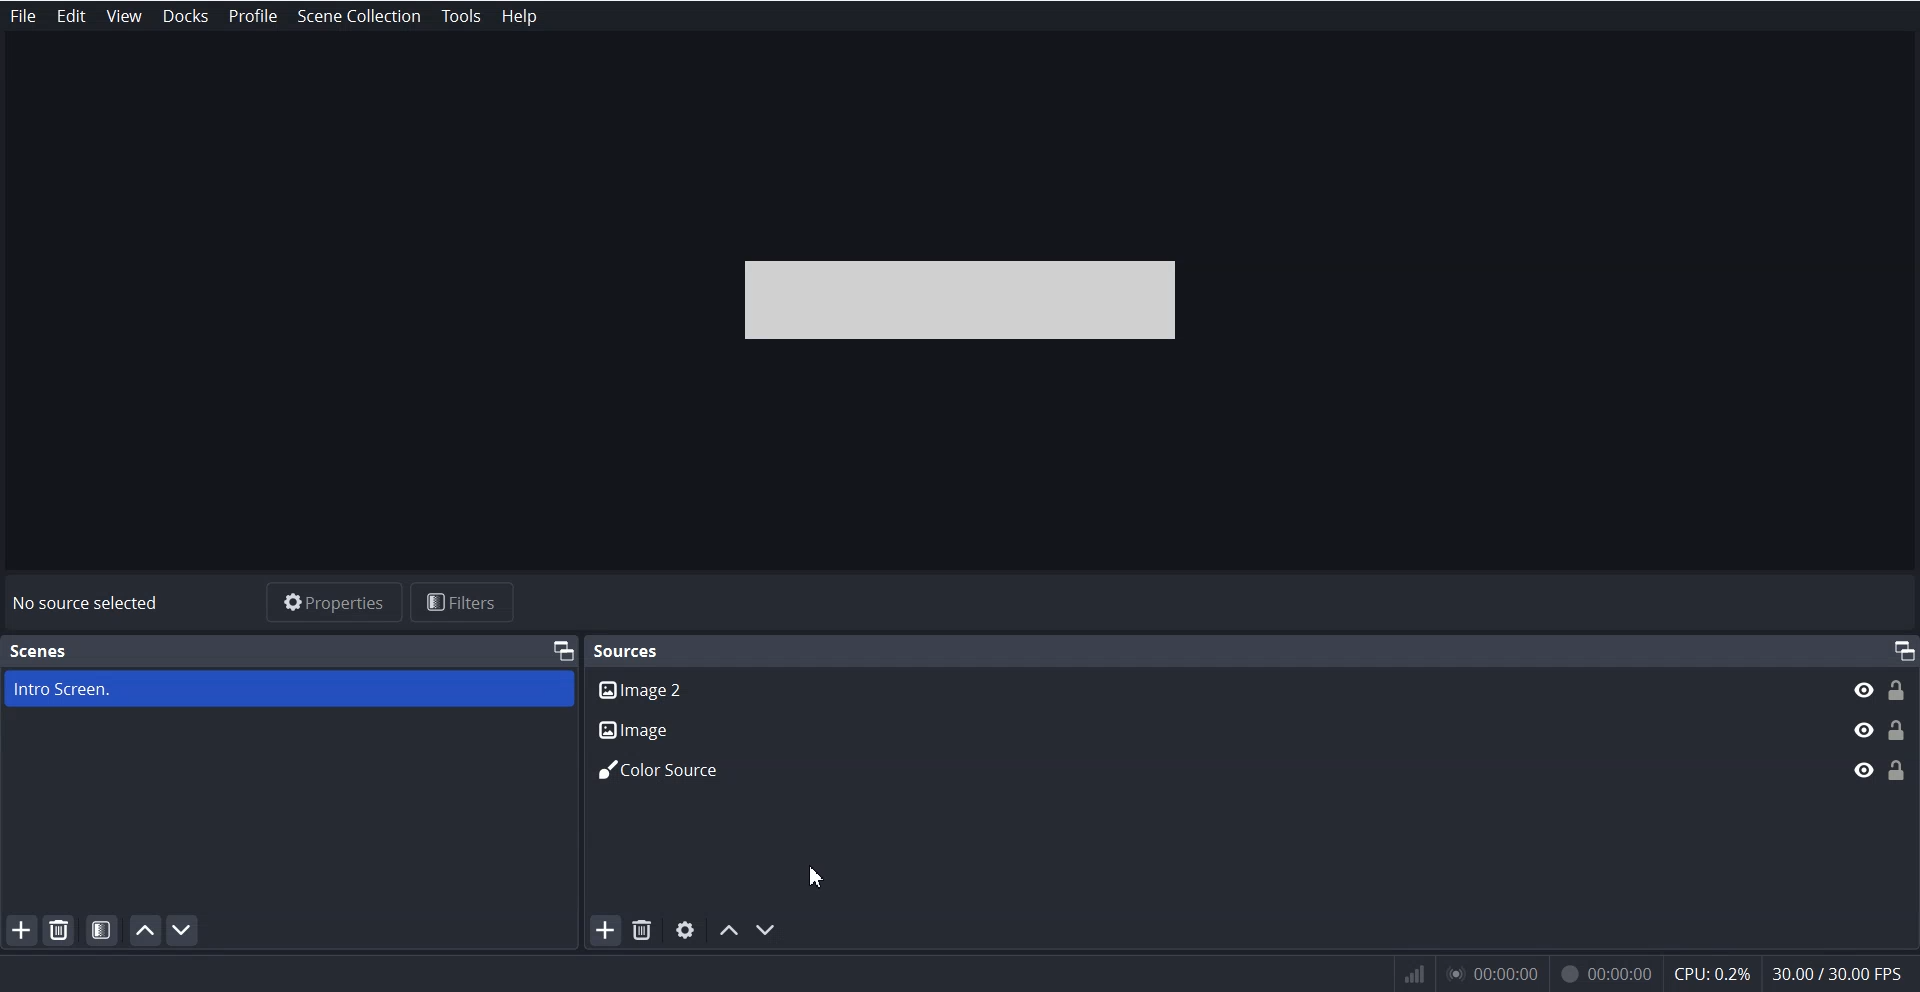 This screenshot has height=992, width=1920. Describe the element at coordinates (602, 931) in the screenshot. I see `Add Source` at that location.